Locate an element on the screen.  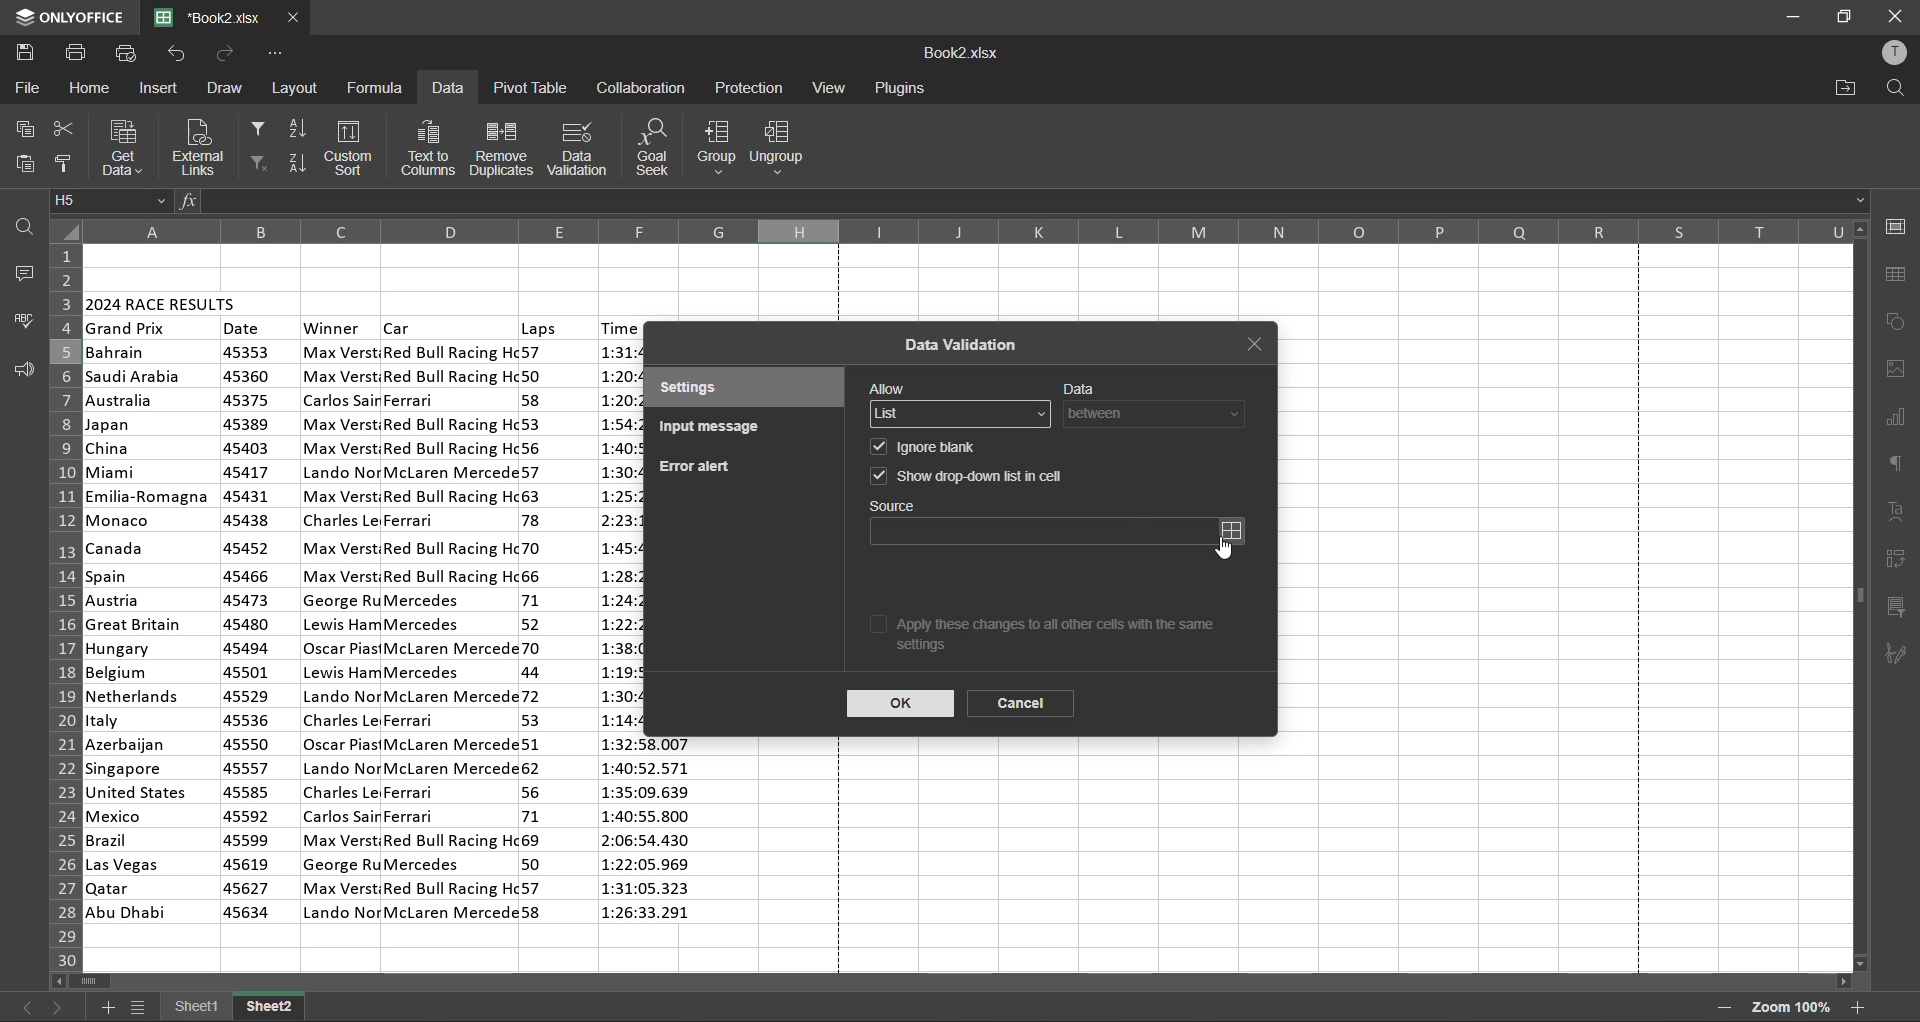
laps is located at coordinates (536, 635).